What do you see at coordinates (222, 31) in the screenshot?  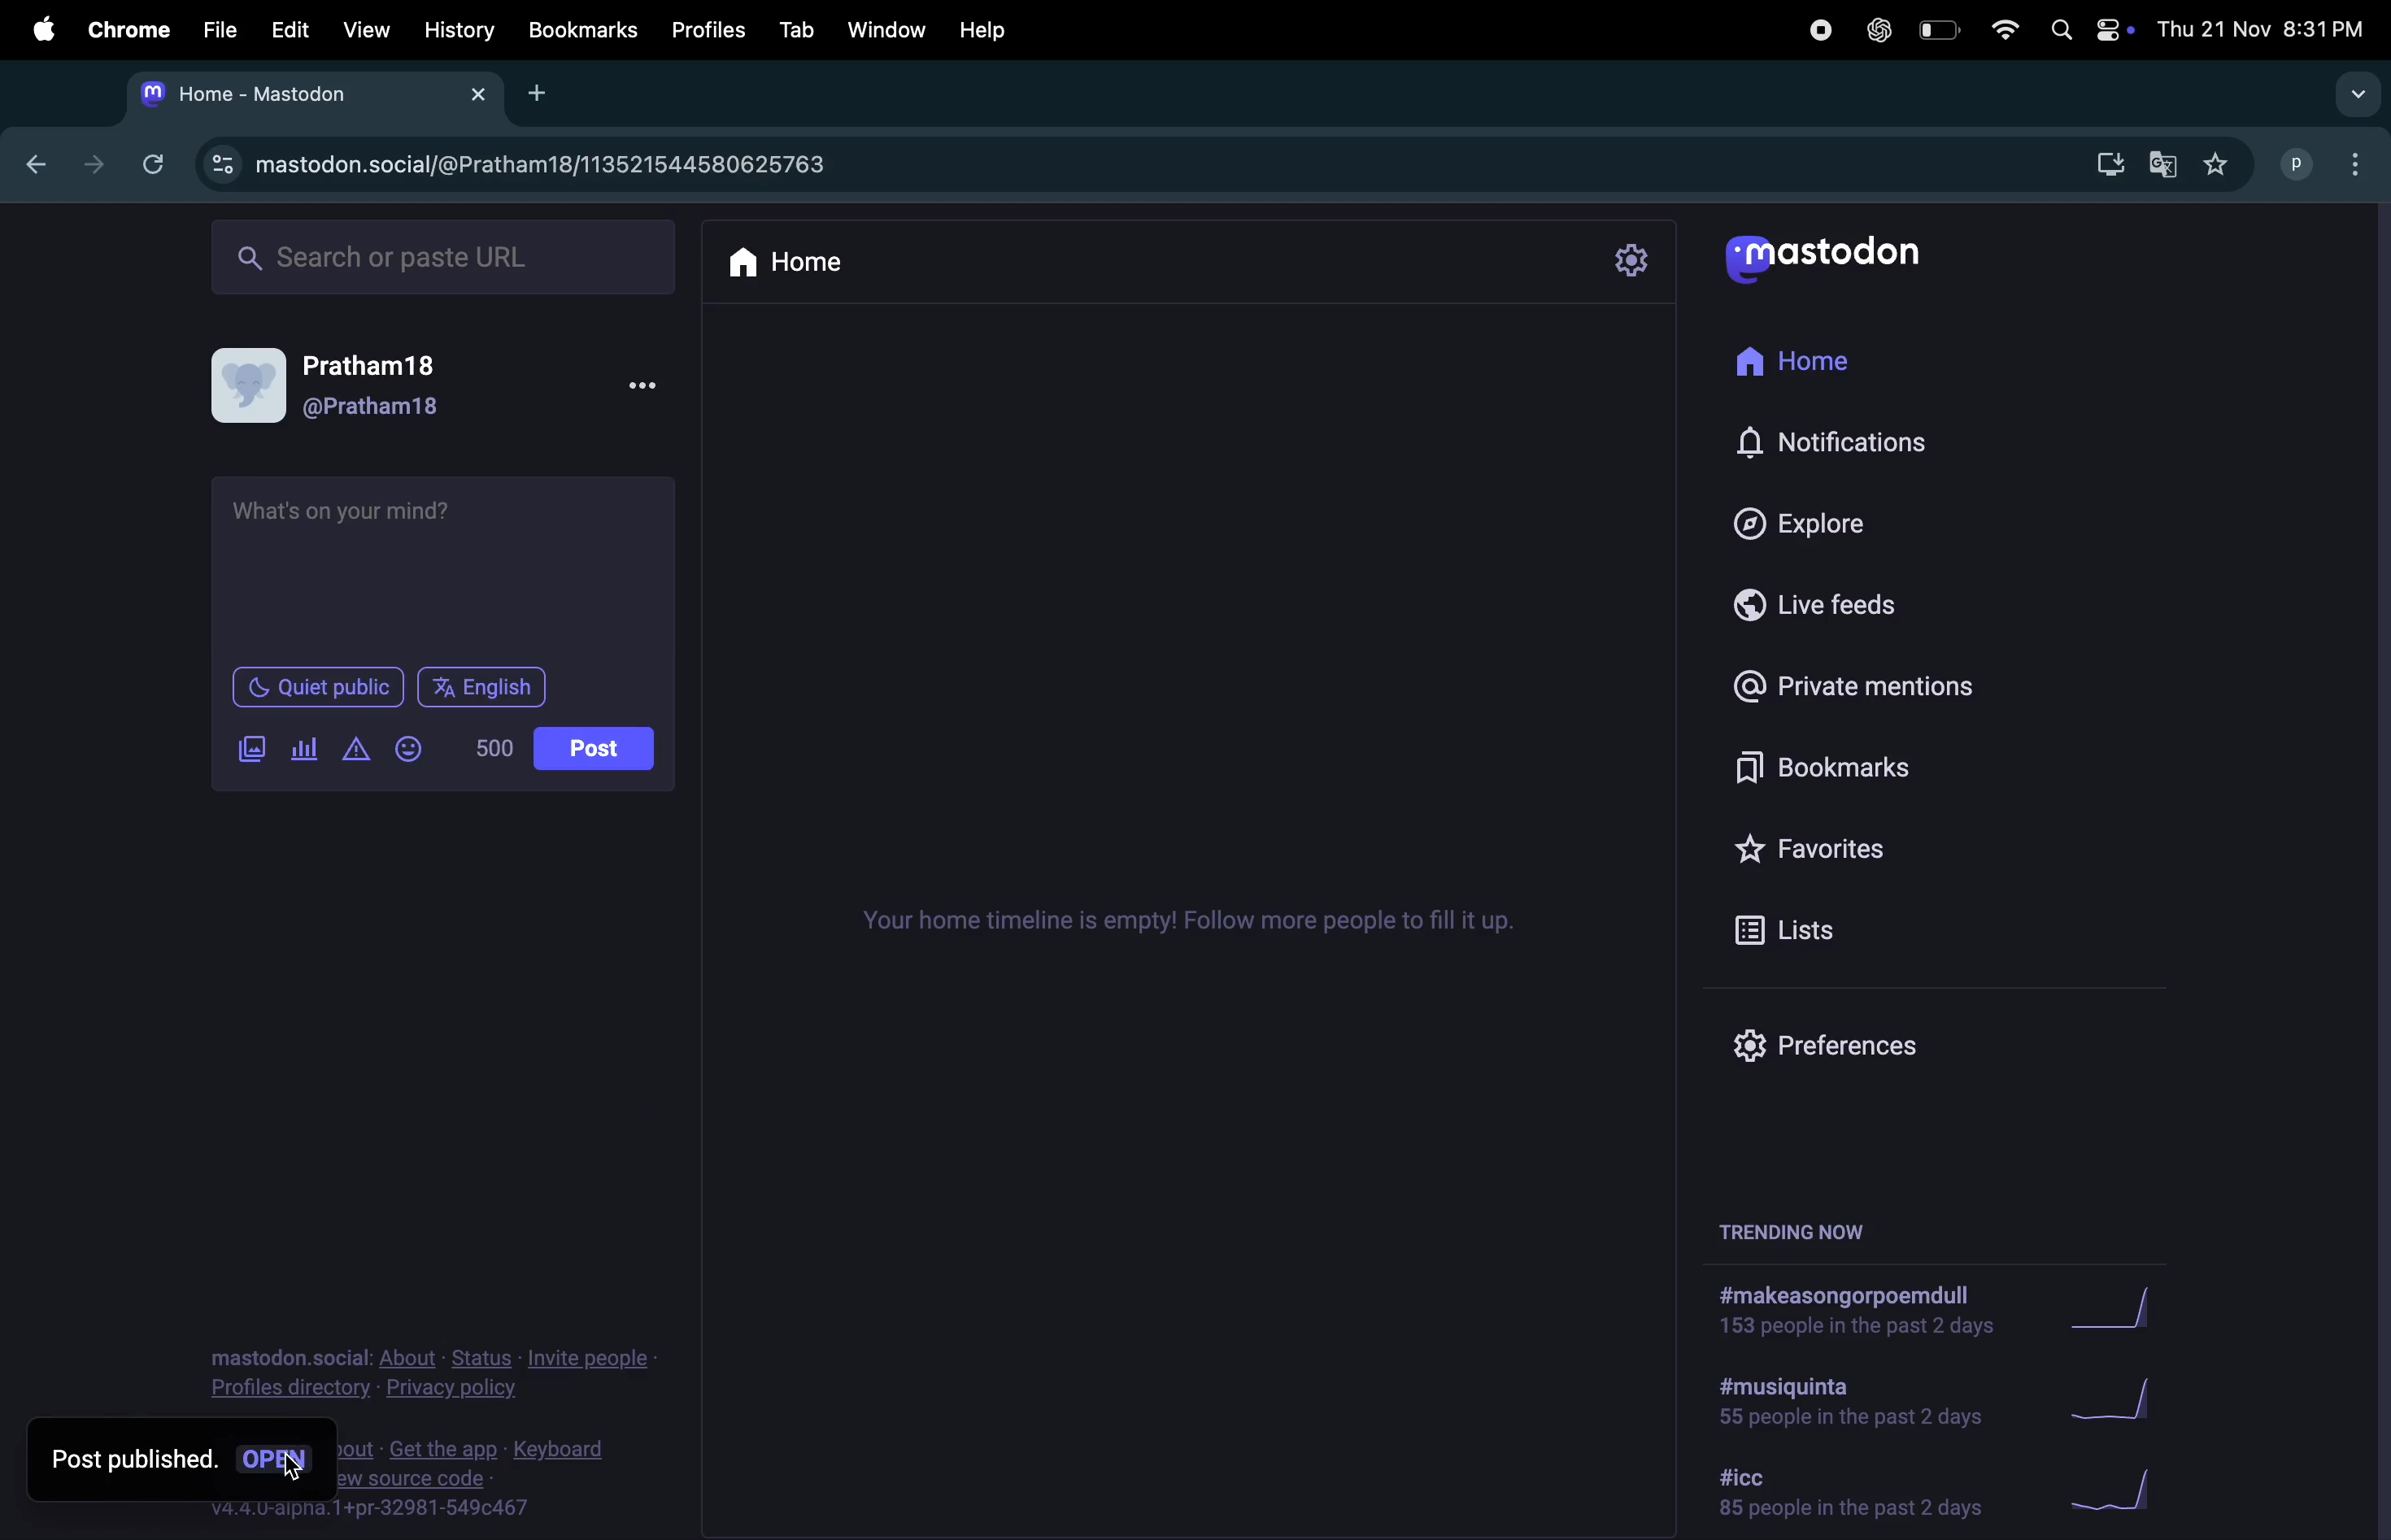 I see `file` at bounding box center [222, 31].